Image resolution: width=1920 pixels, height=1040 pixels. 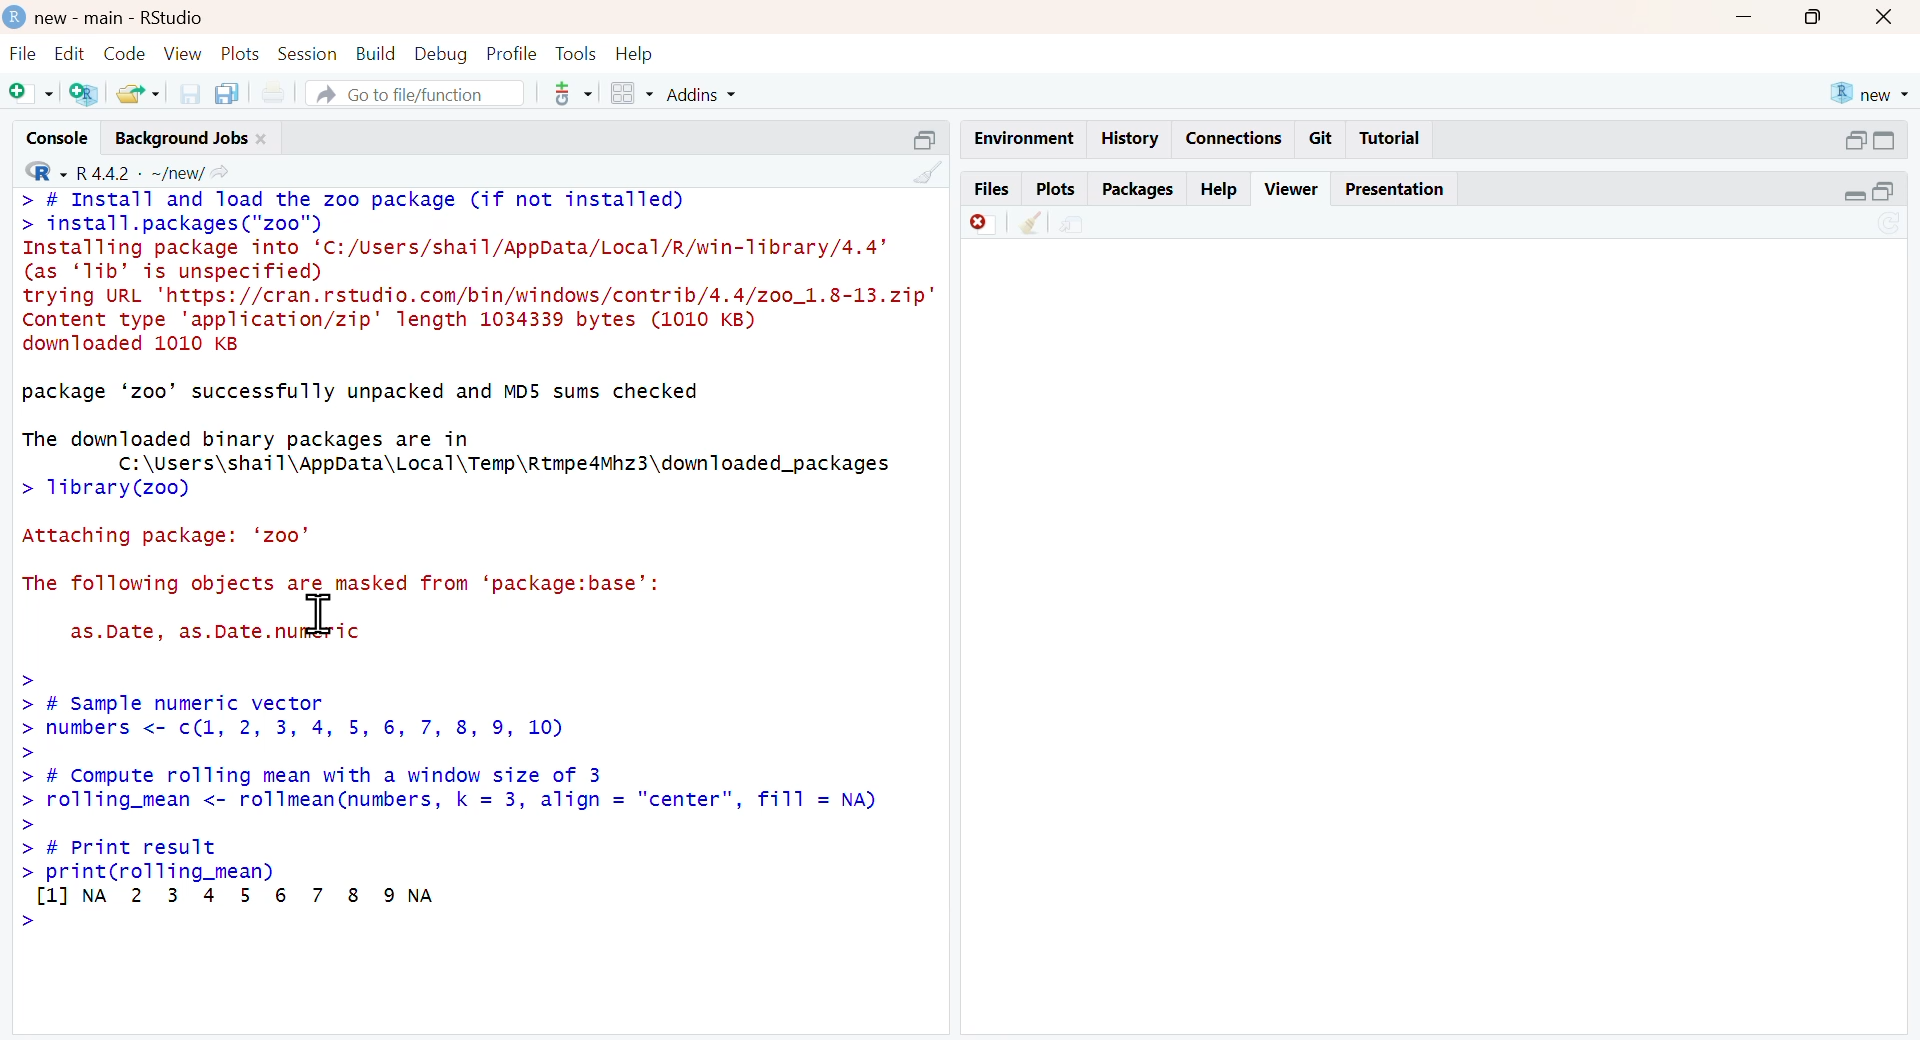 What do you see at coordinates (1884, 17) in the screenshot?
I see `close` at bounding box center [1884, 17].